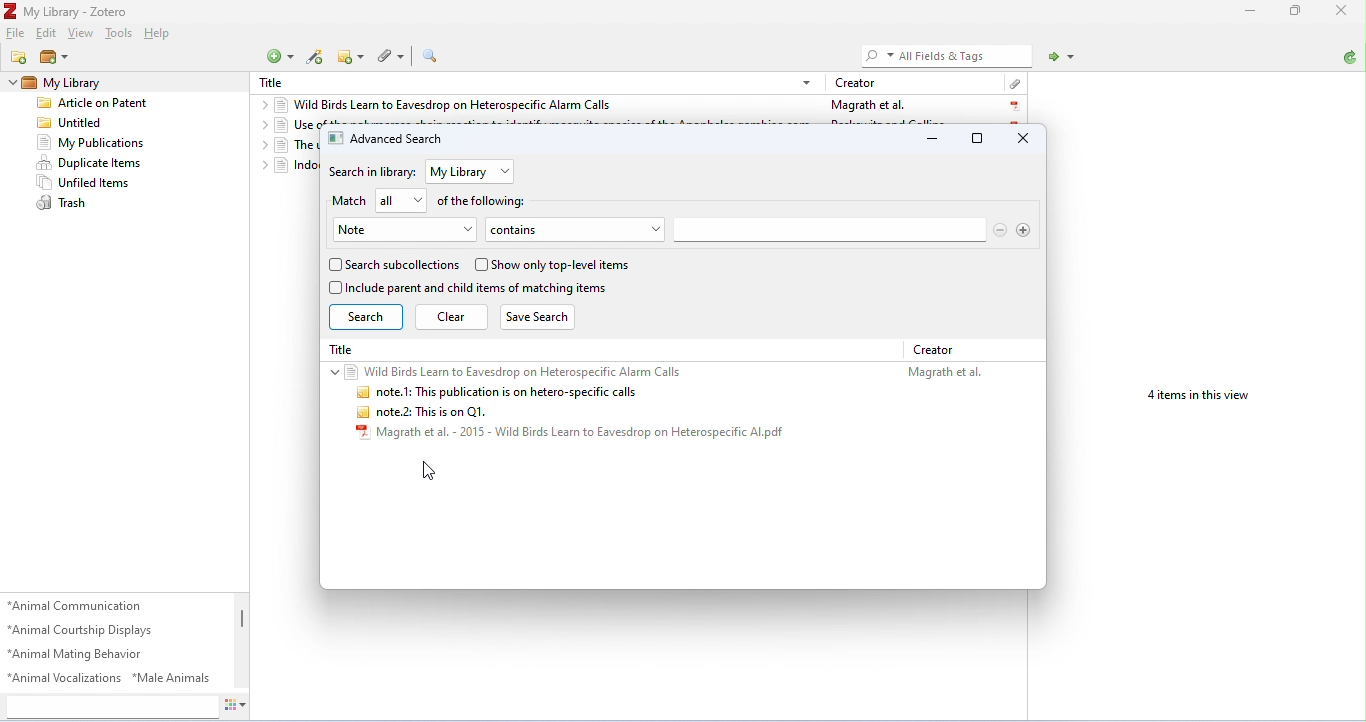 Image resolution: width=1366 pixels, height=722 pixels. I want to click on drop-down, so click(260, 145).